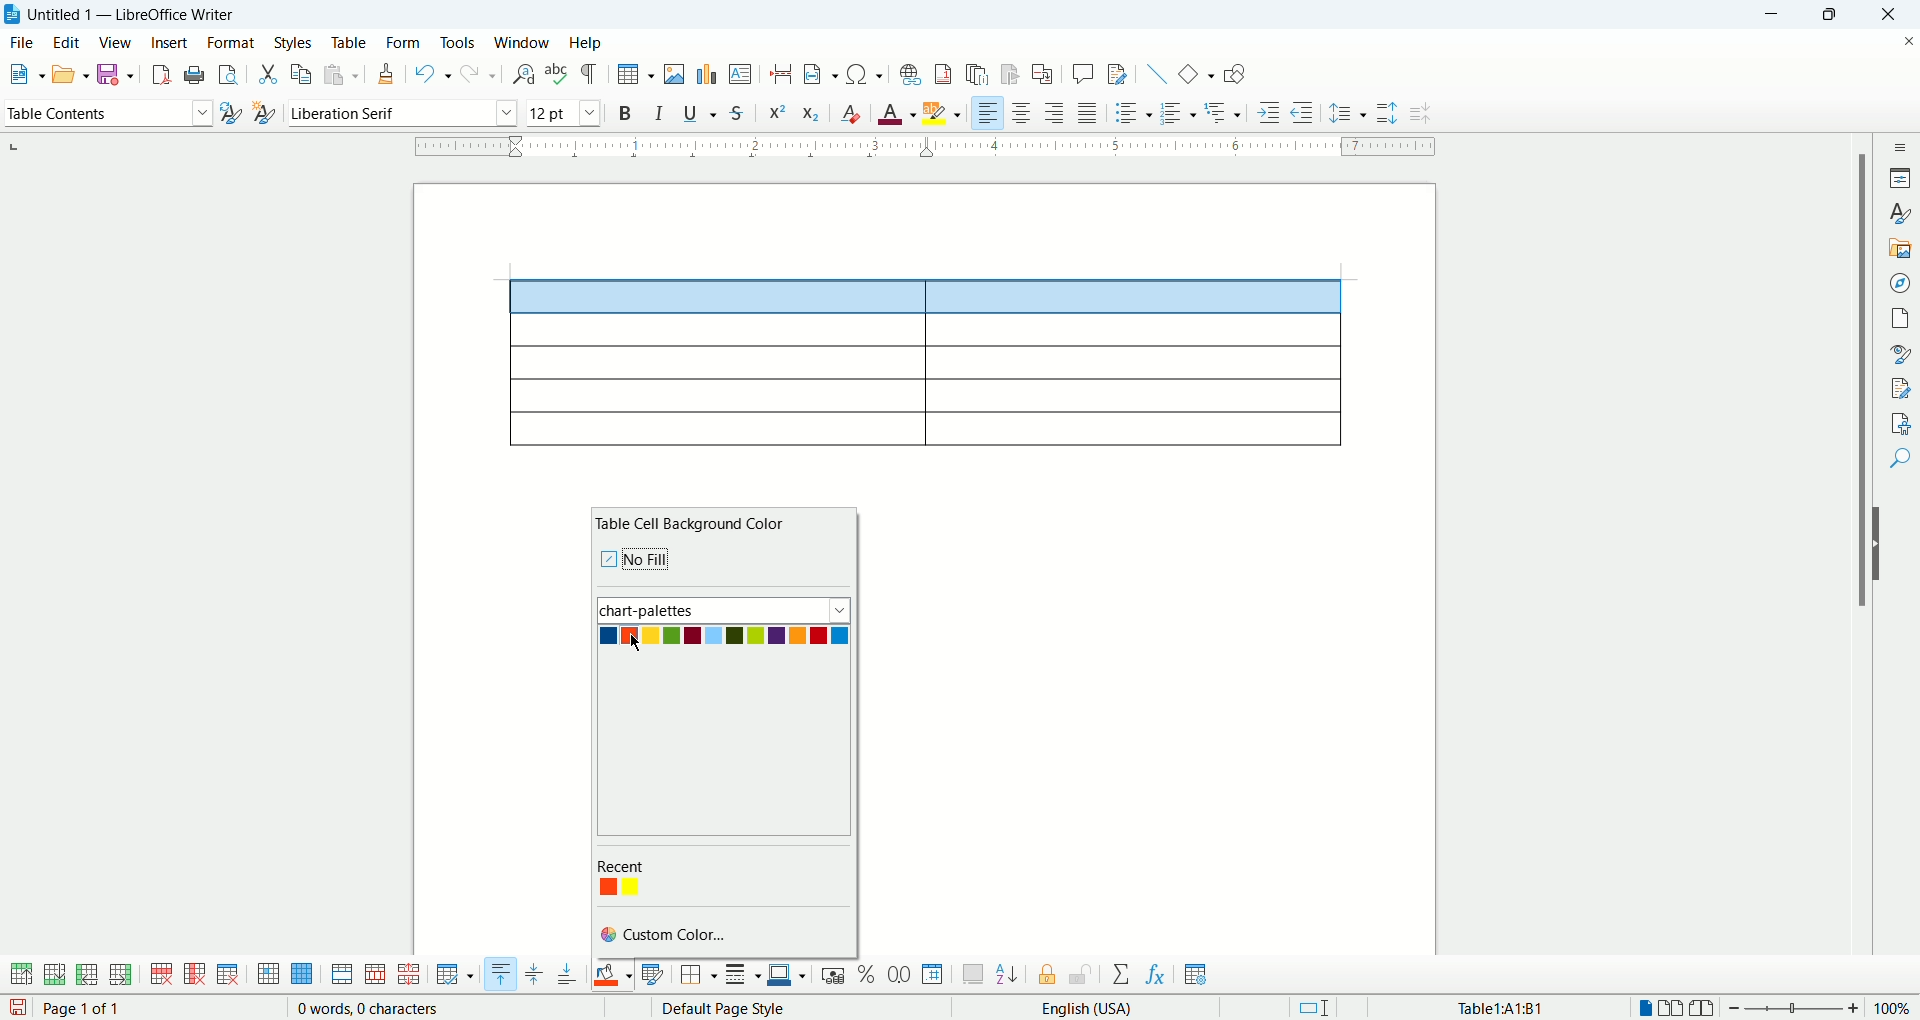 Image resolution: width=1920 pixels, height=1020 pixels. I want to click on table properties, so click(1196, 976).